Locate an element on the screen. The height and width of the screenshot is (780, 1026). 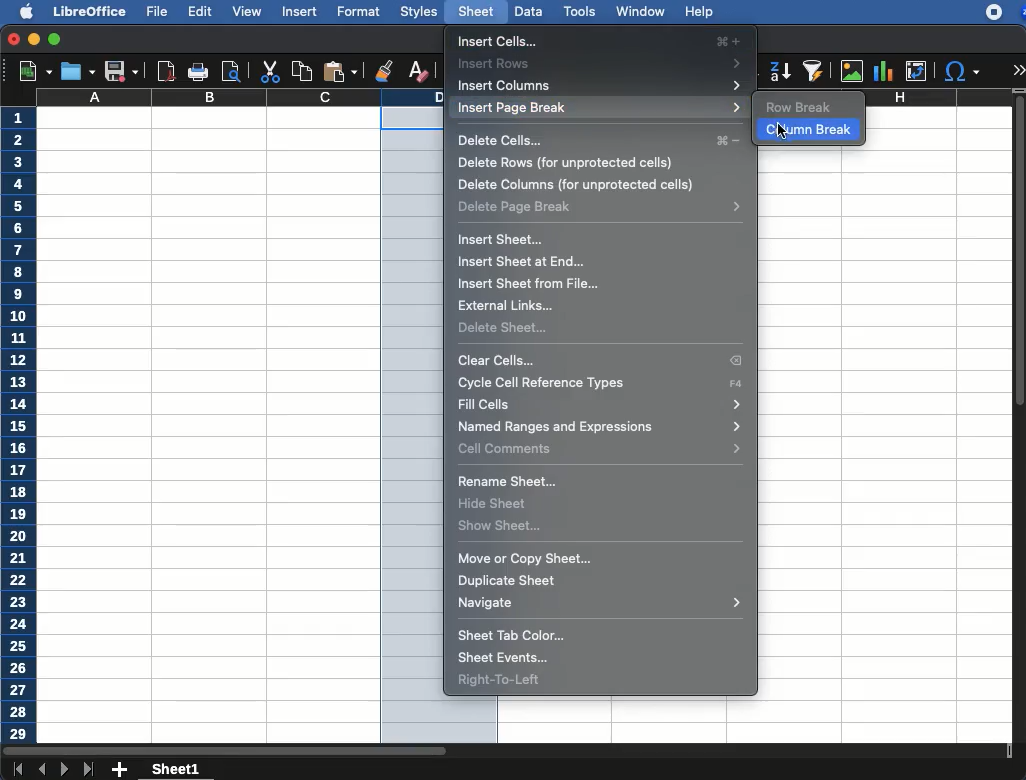
save is located at coordinates (76, 71).